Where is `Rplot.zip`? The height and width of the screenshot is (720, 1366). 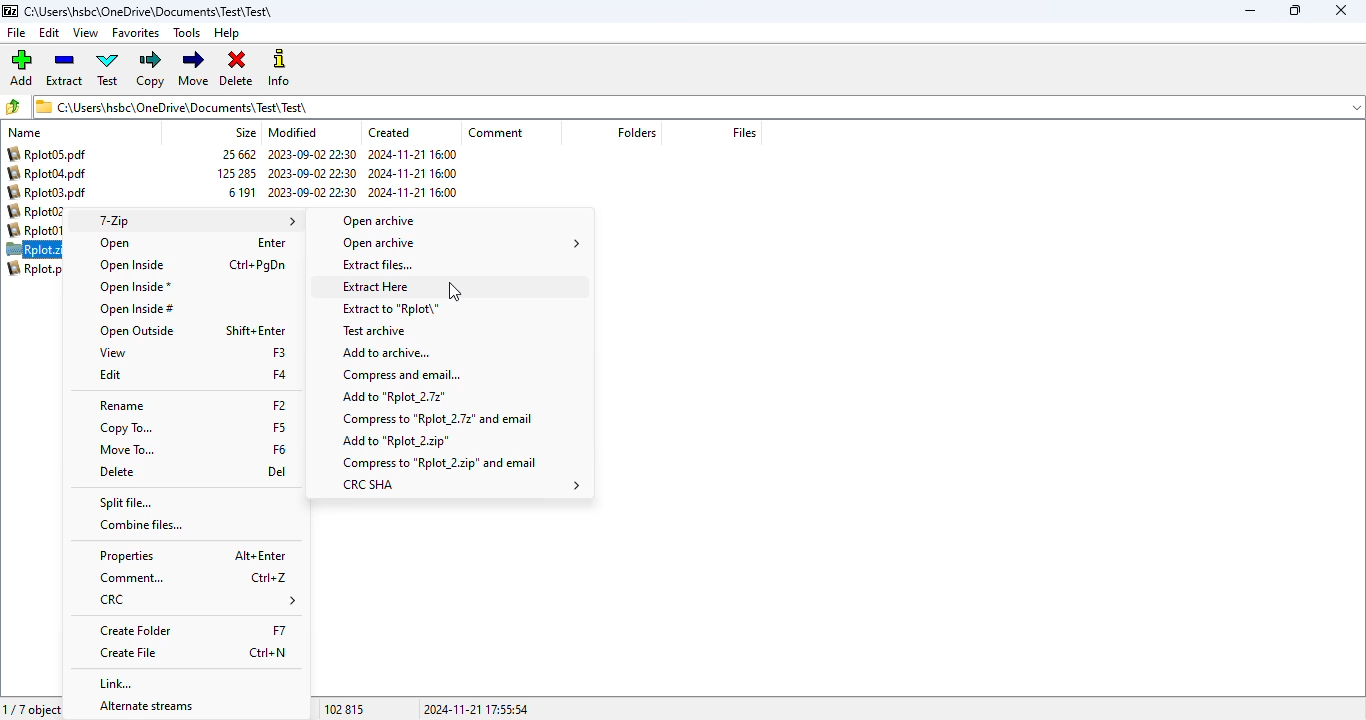
Rplot.zip is located at coordinates (35, 250).